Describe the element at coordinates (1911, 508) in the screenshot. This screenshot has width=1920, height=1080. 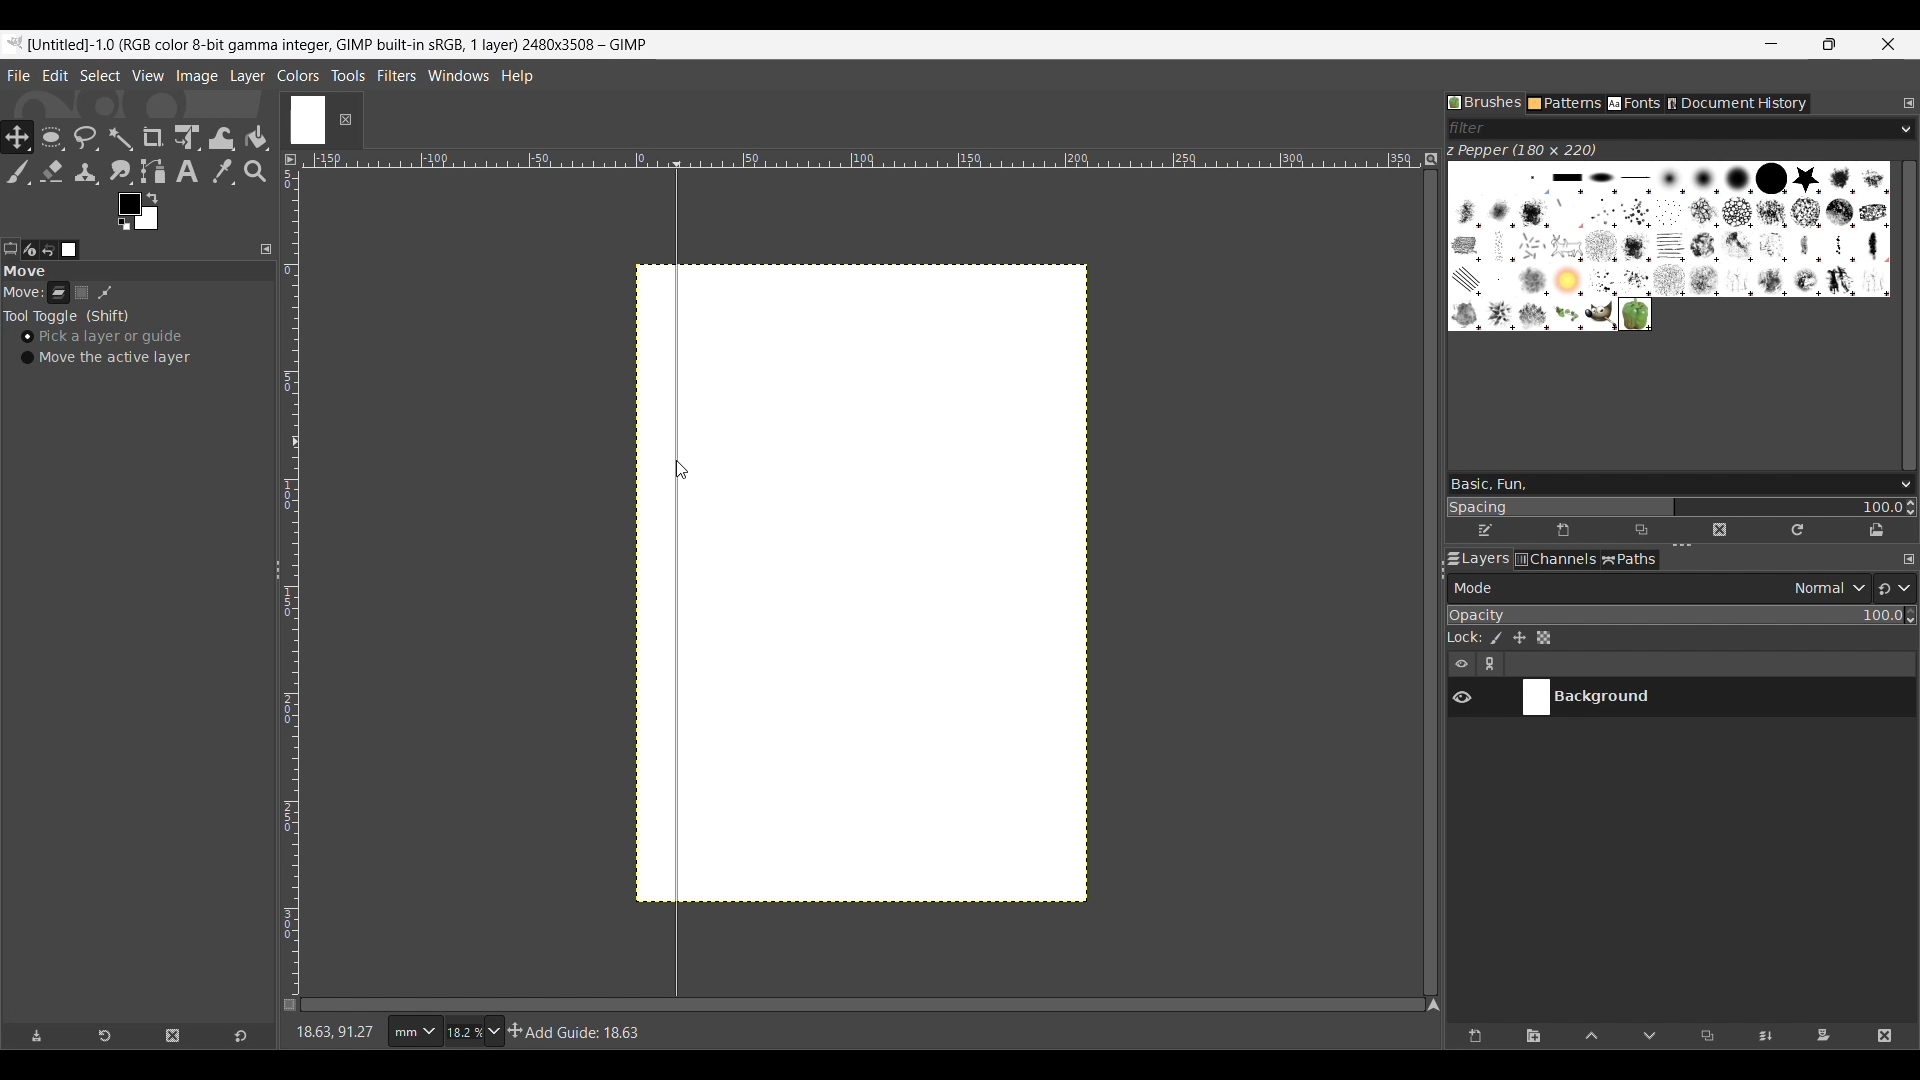
I see `Increase/Decrease spacing` at that location.